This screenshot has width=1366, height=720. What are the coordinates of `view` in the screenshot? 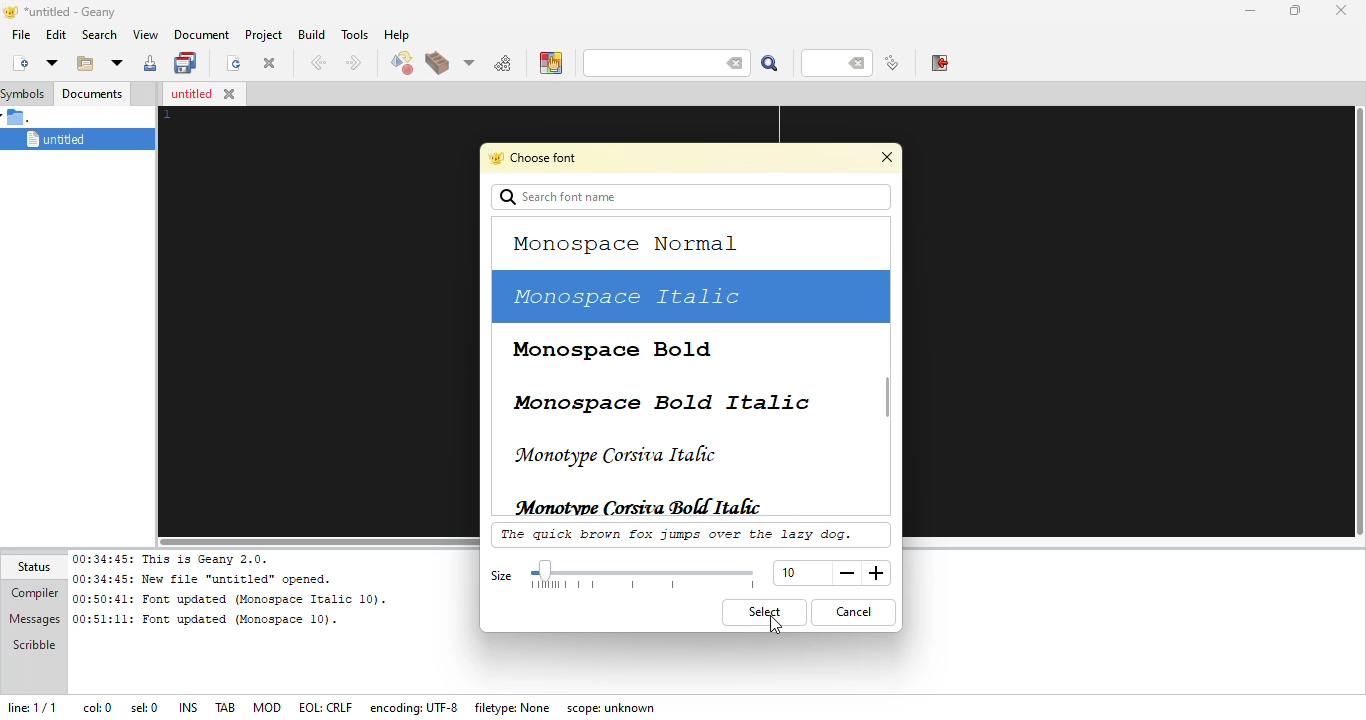 It's located at (144, 35).